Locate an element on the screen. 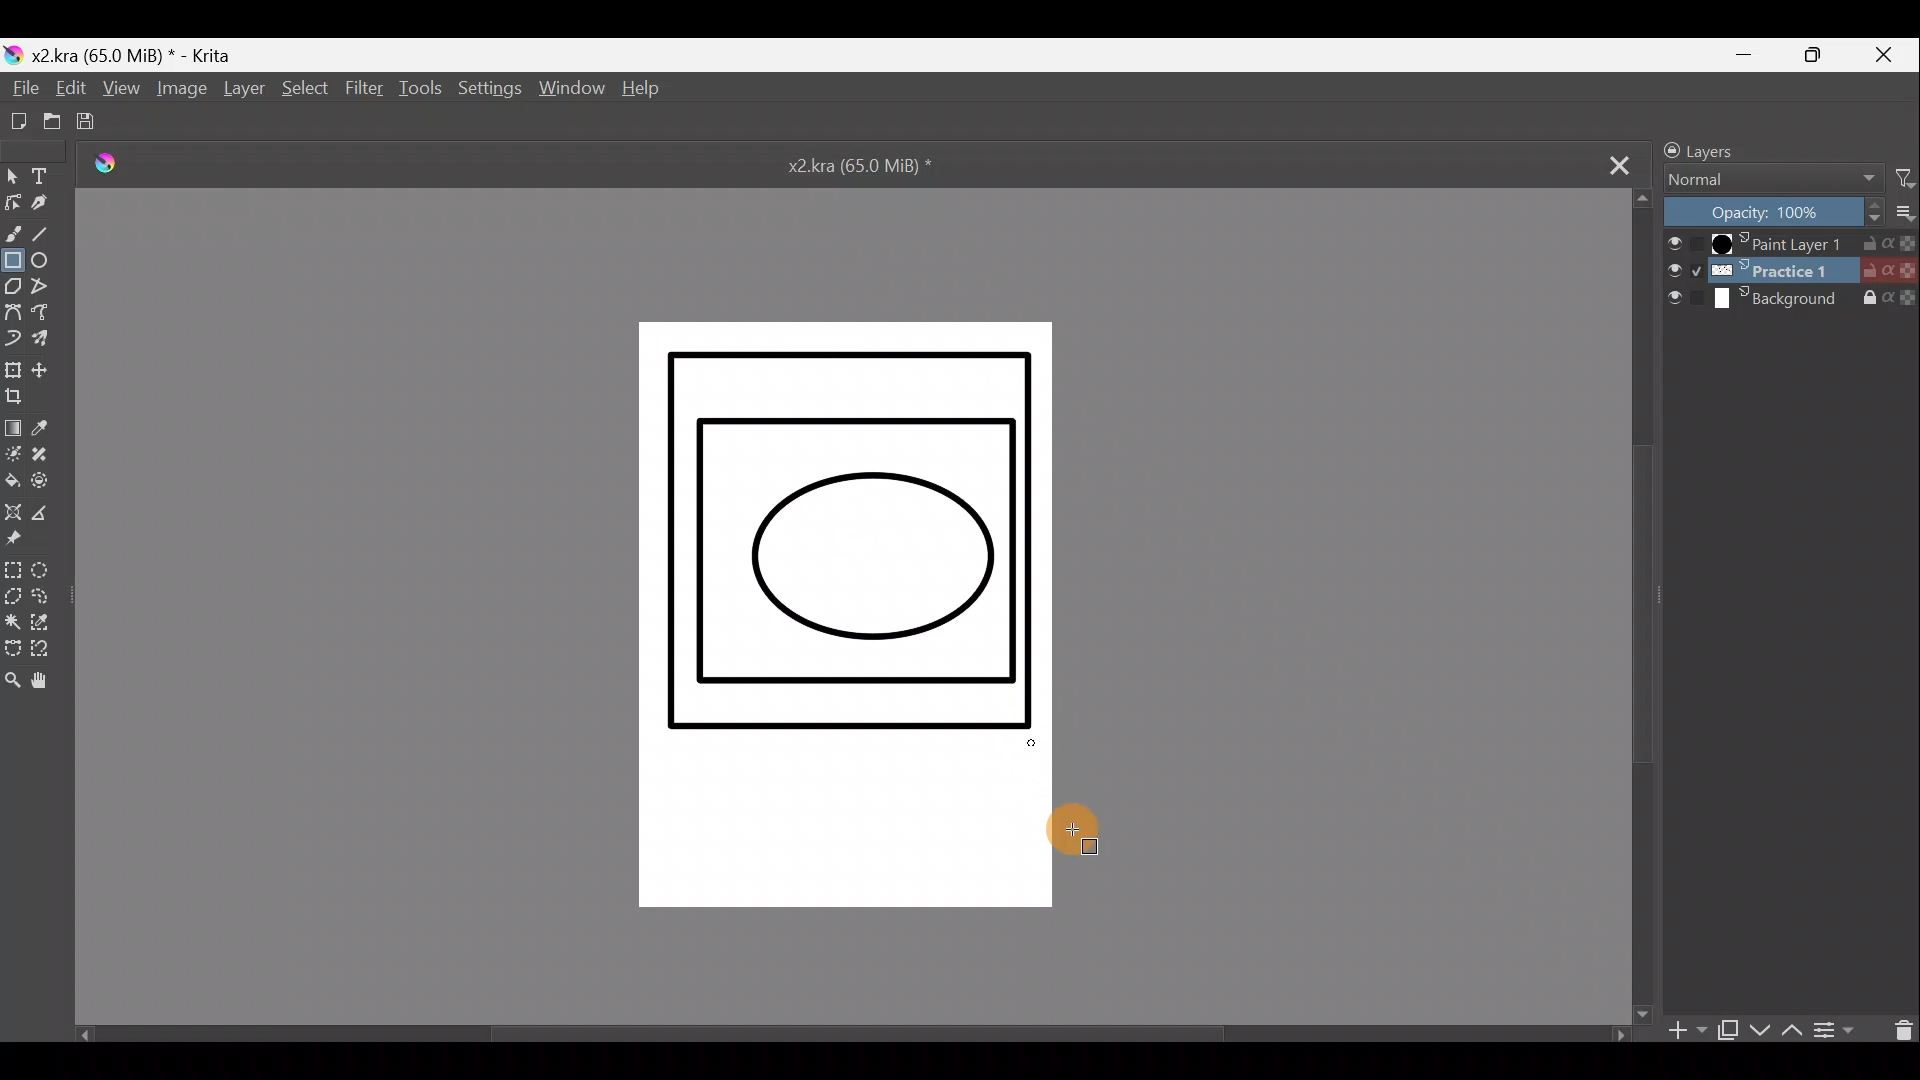 Image resolution: width=1920 pixels, height=1080 pixels. Close is located at coordinates (1891, 53).